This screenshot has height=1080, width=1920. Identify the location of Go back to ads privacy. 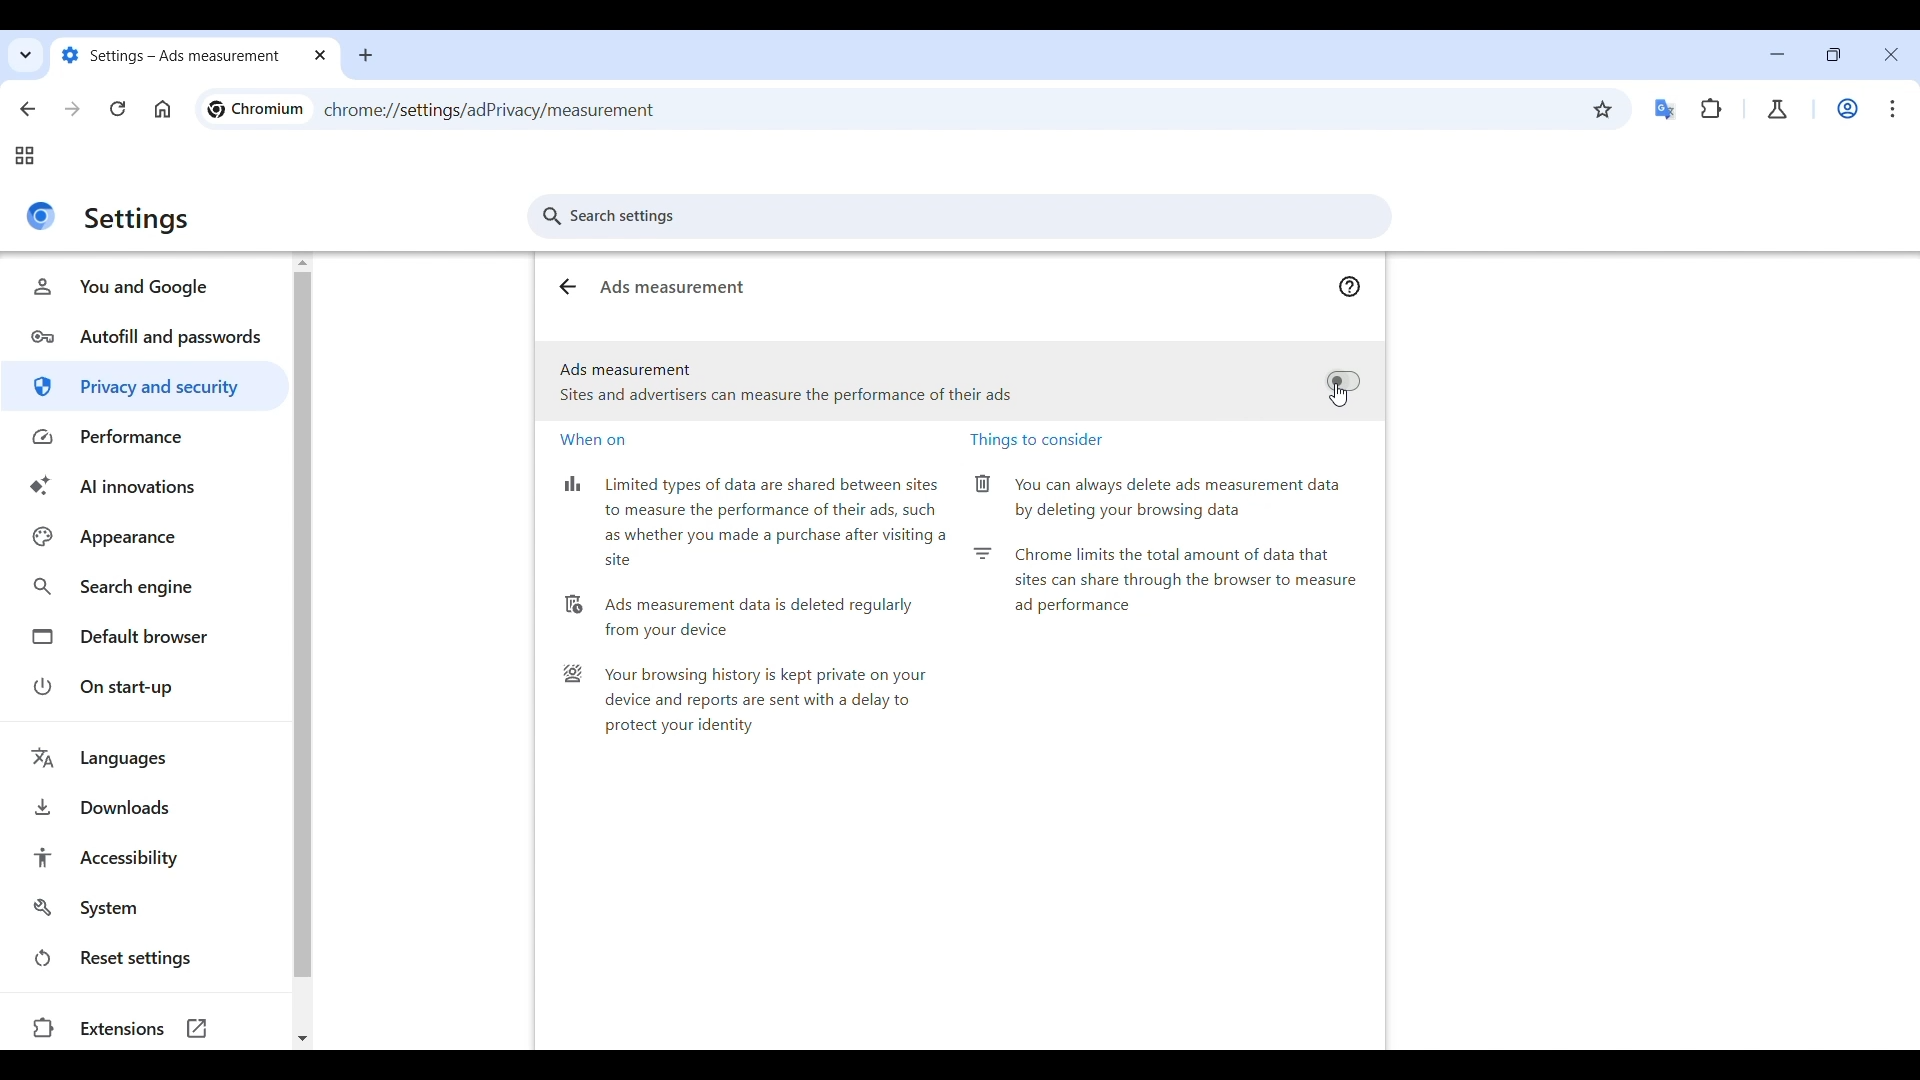
(567, 287).